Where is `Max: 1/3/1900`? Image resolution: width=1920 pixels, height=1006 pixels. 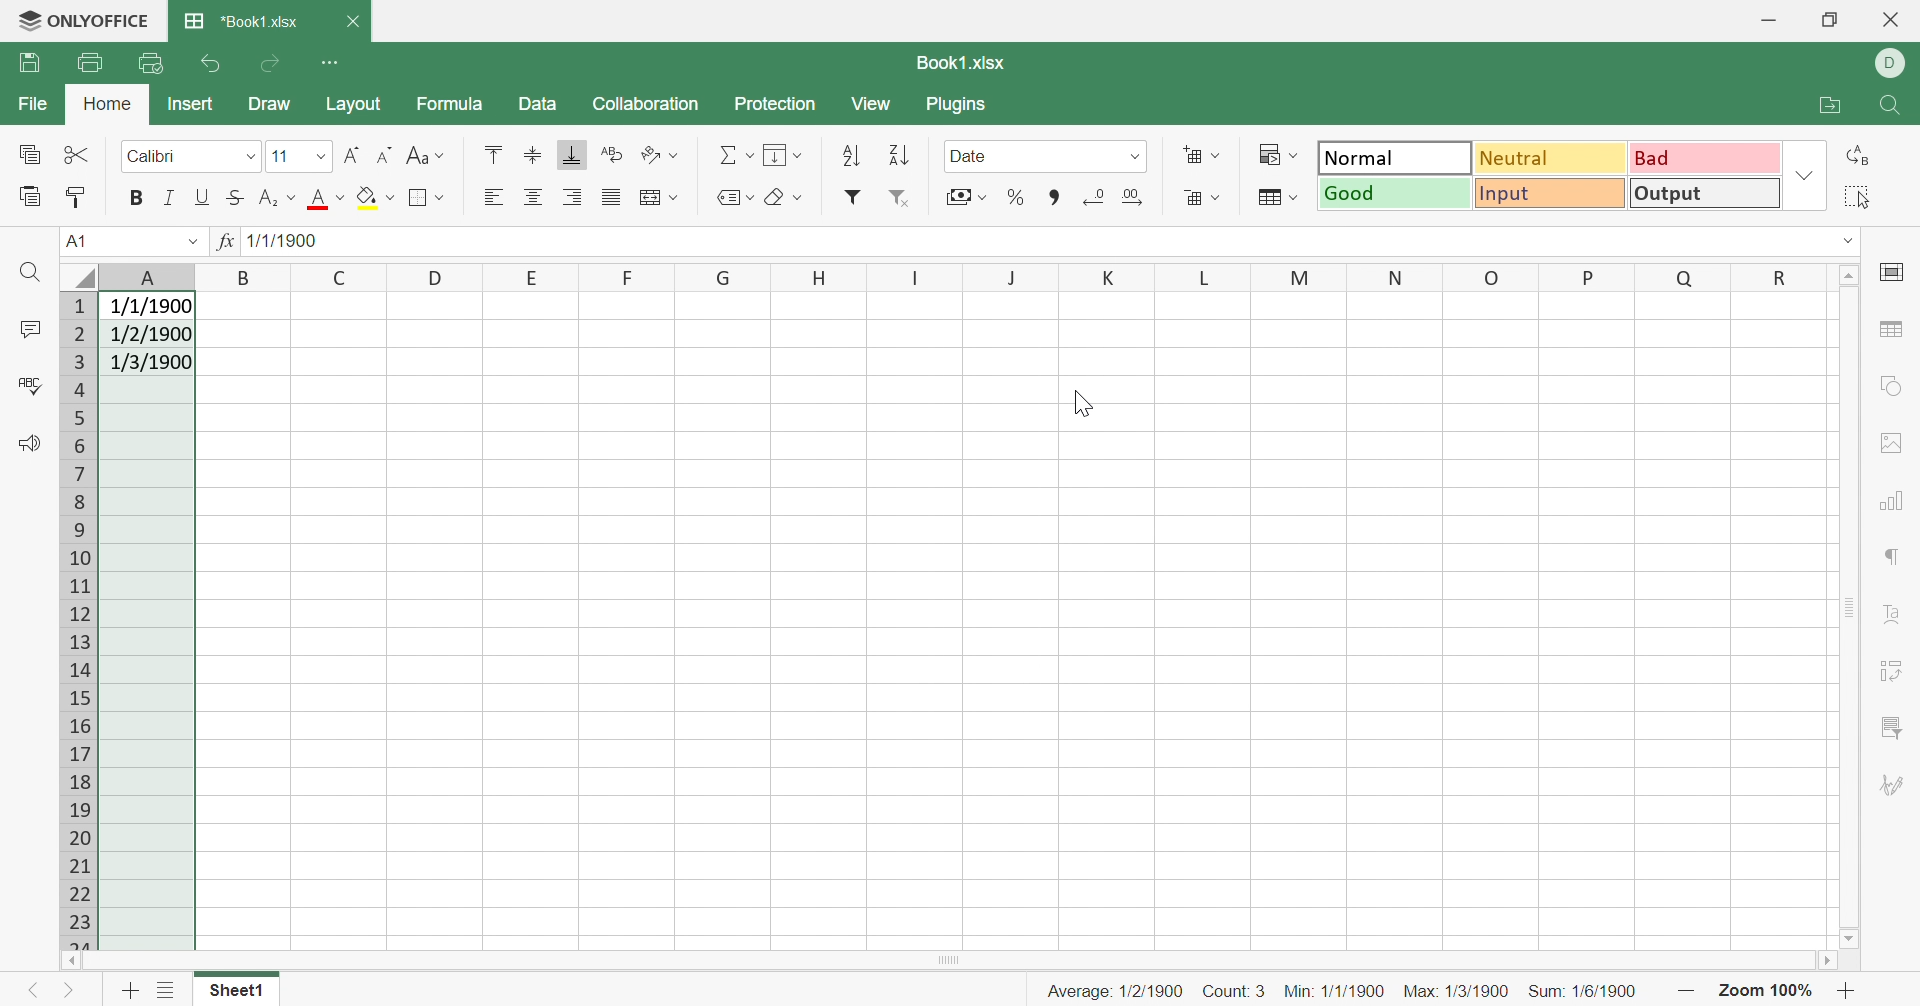 Max: 1/3/1900 is located at coordinates (1458, 992).